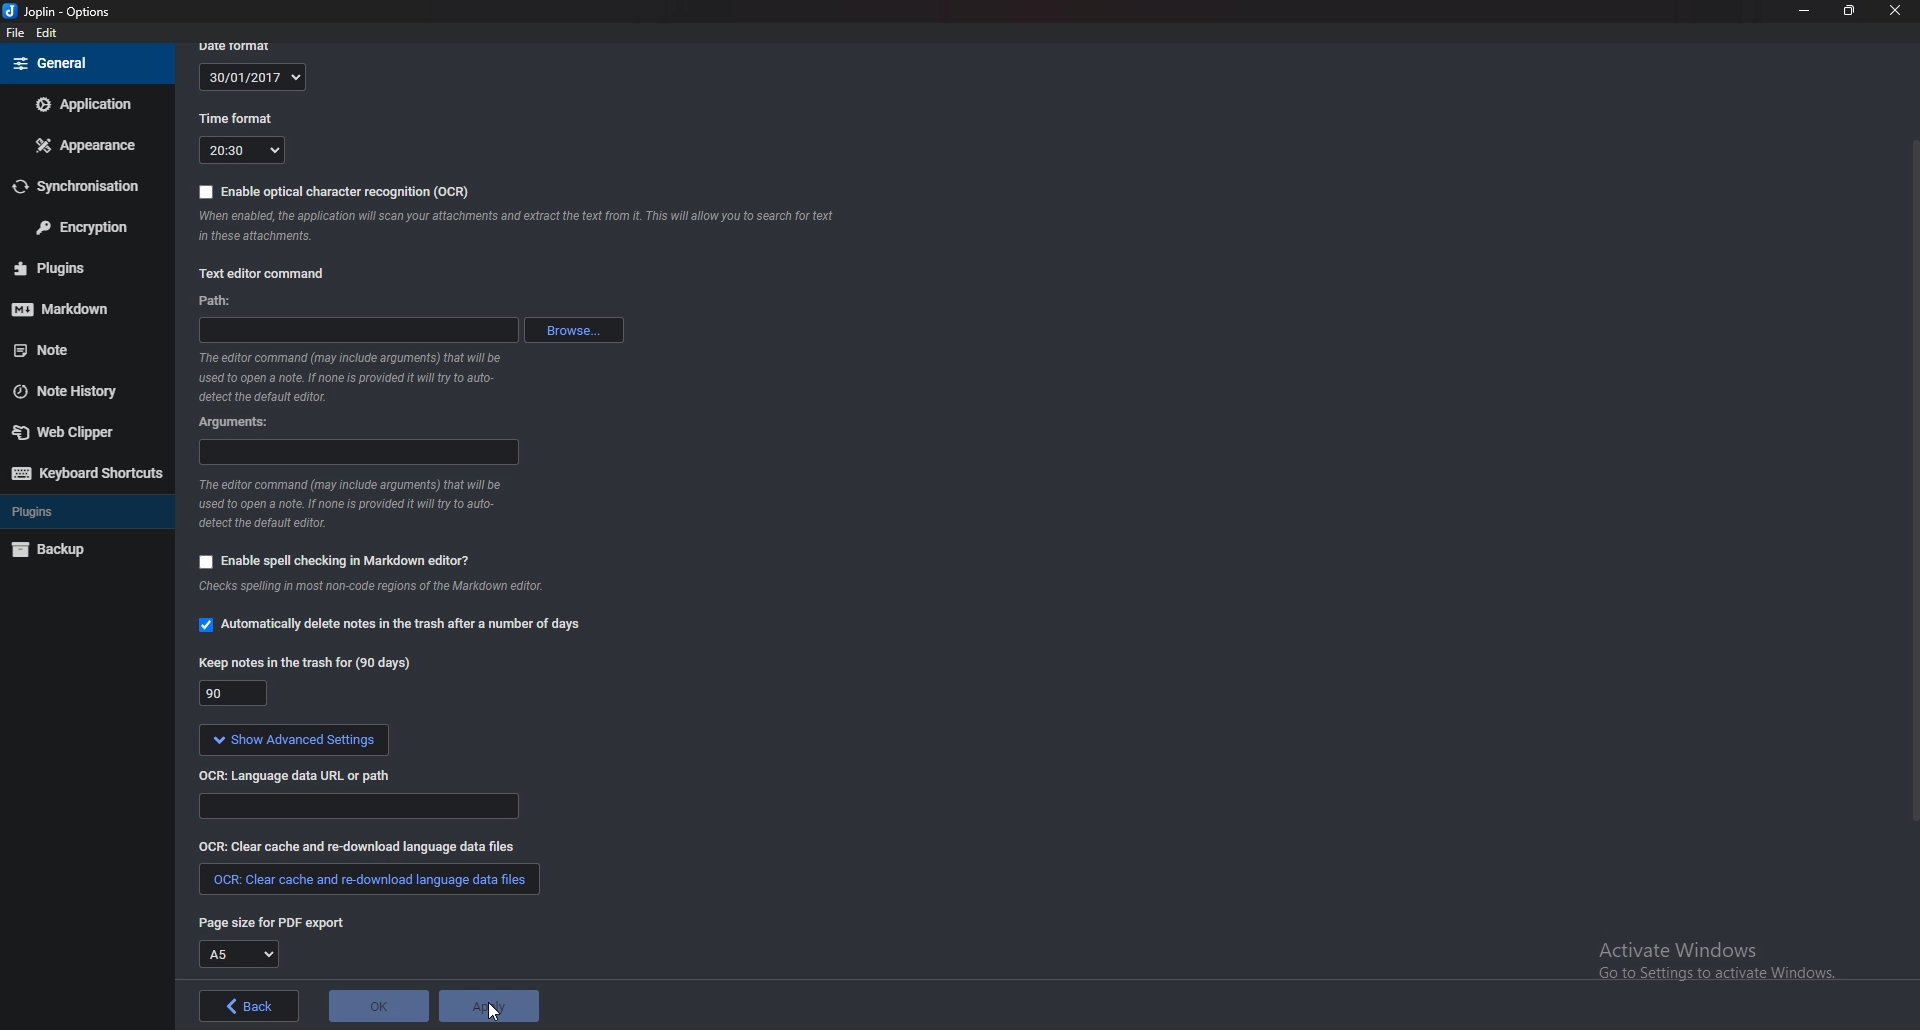  Describe the element at coordinates (248, 1006) in the screenshot. I see `back` at that location.